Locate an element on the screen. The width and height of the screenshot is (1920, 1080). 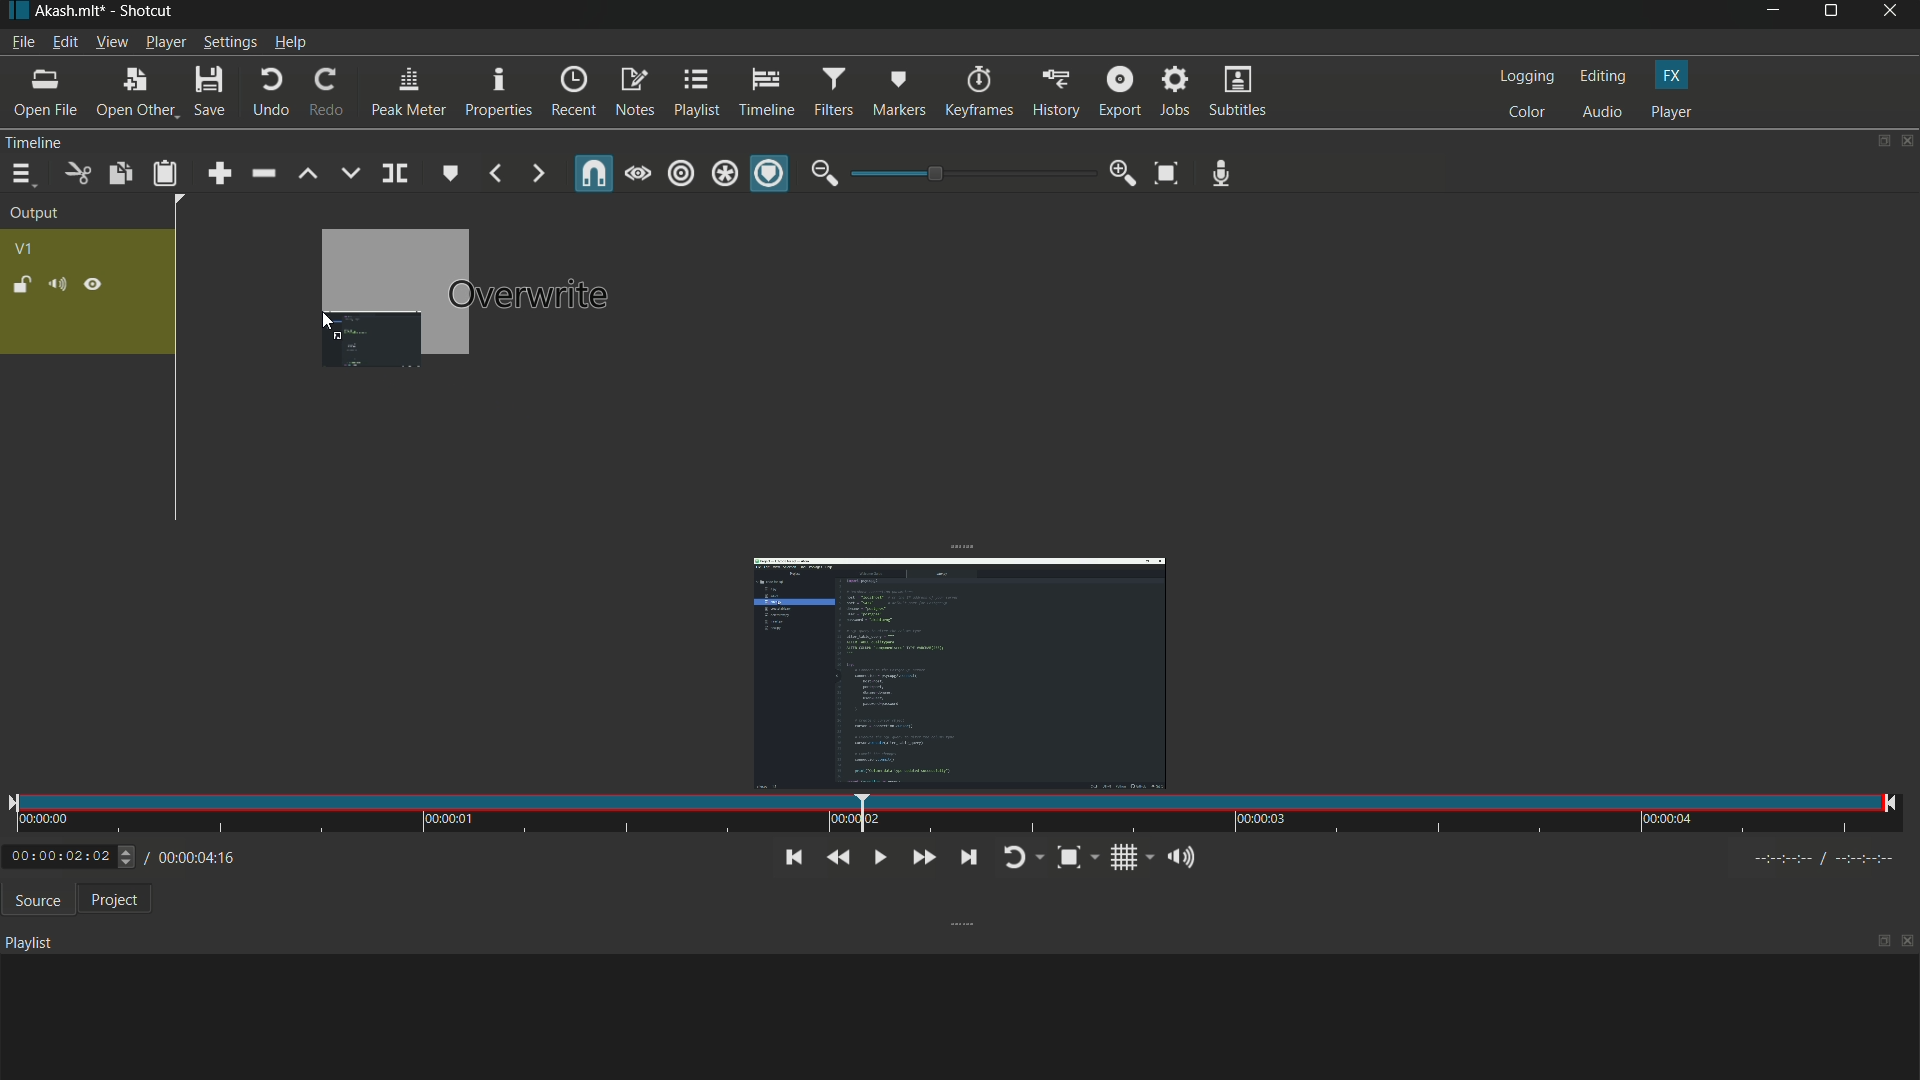
maximize is located at coordinates (1833, 15).